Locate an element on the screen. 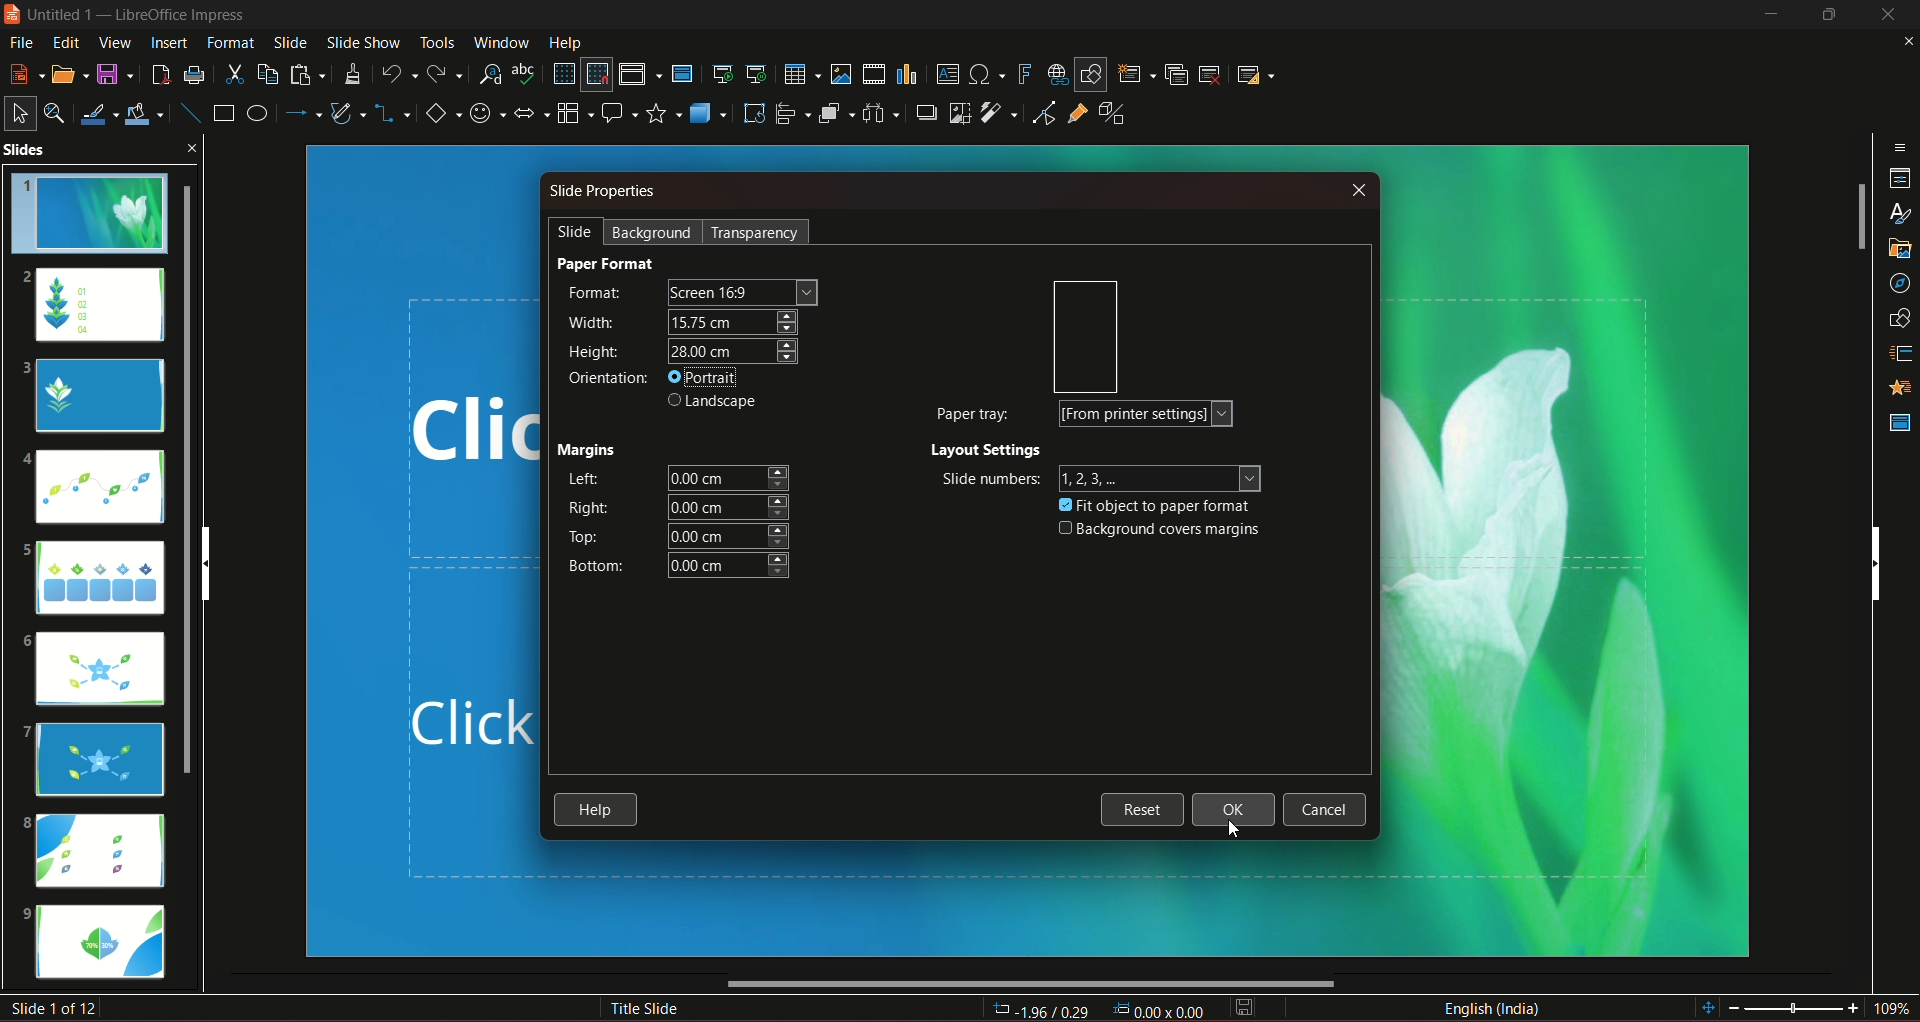 This screenshot has height=1022, width=1920. navigator is located at coordinates (1897, 283).